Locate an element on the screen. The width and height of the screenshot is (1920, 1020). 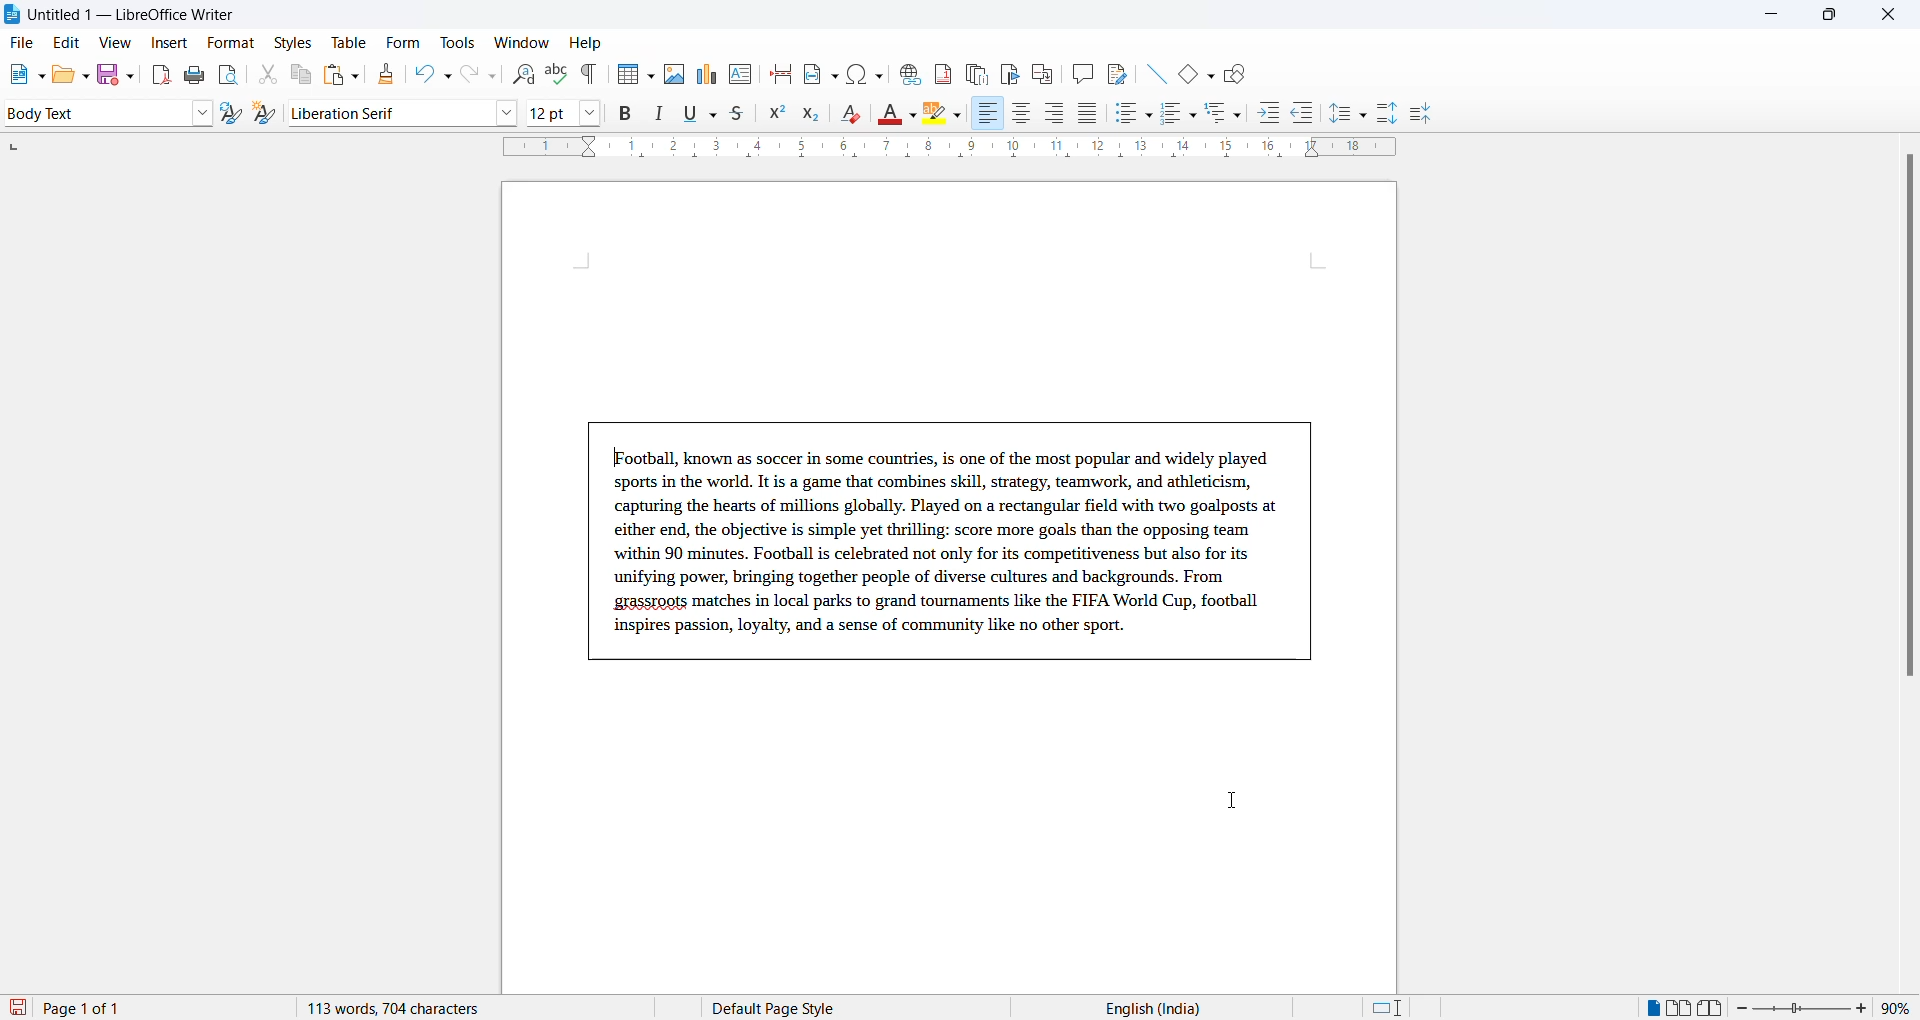
increase paragraph is located at coordinates (1388, 114).